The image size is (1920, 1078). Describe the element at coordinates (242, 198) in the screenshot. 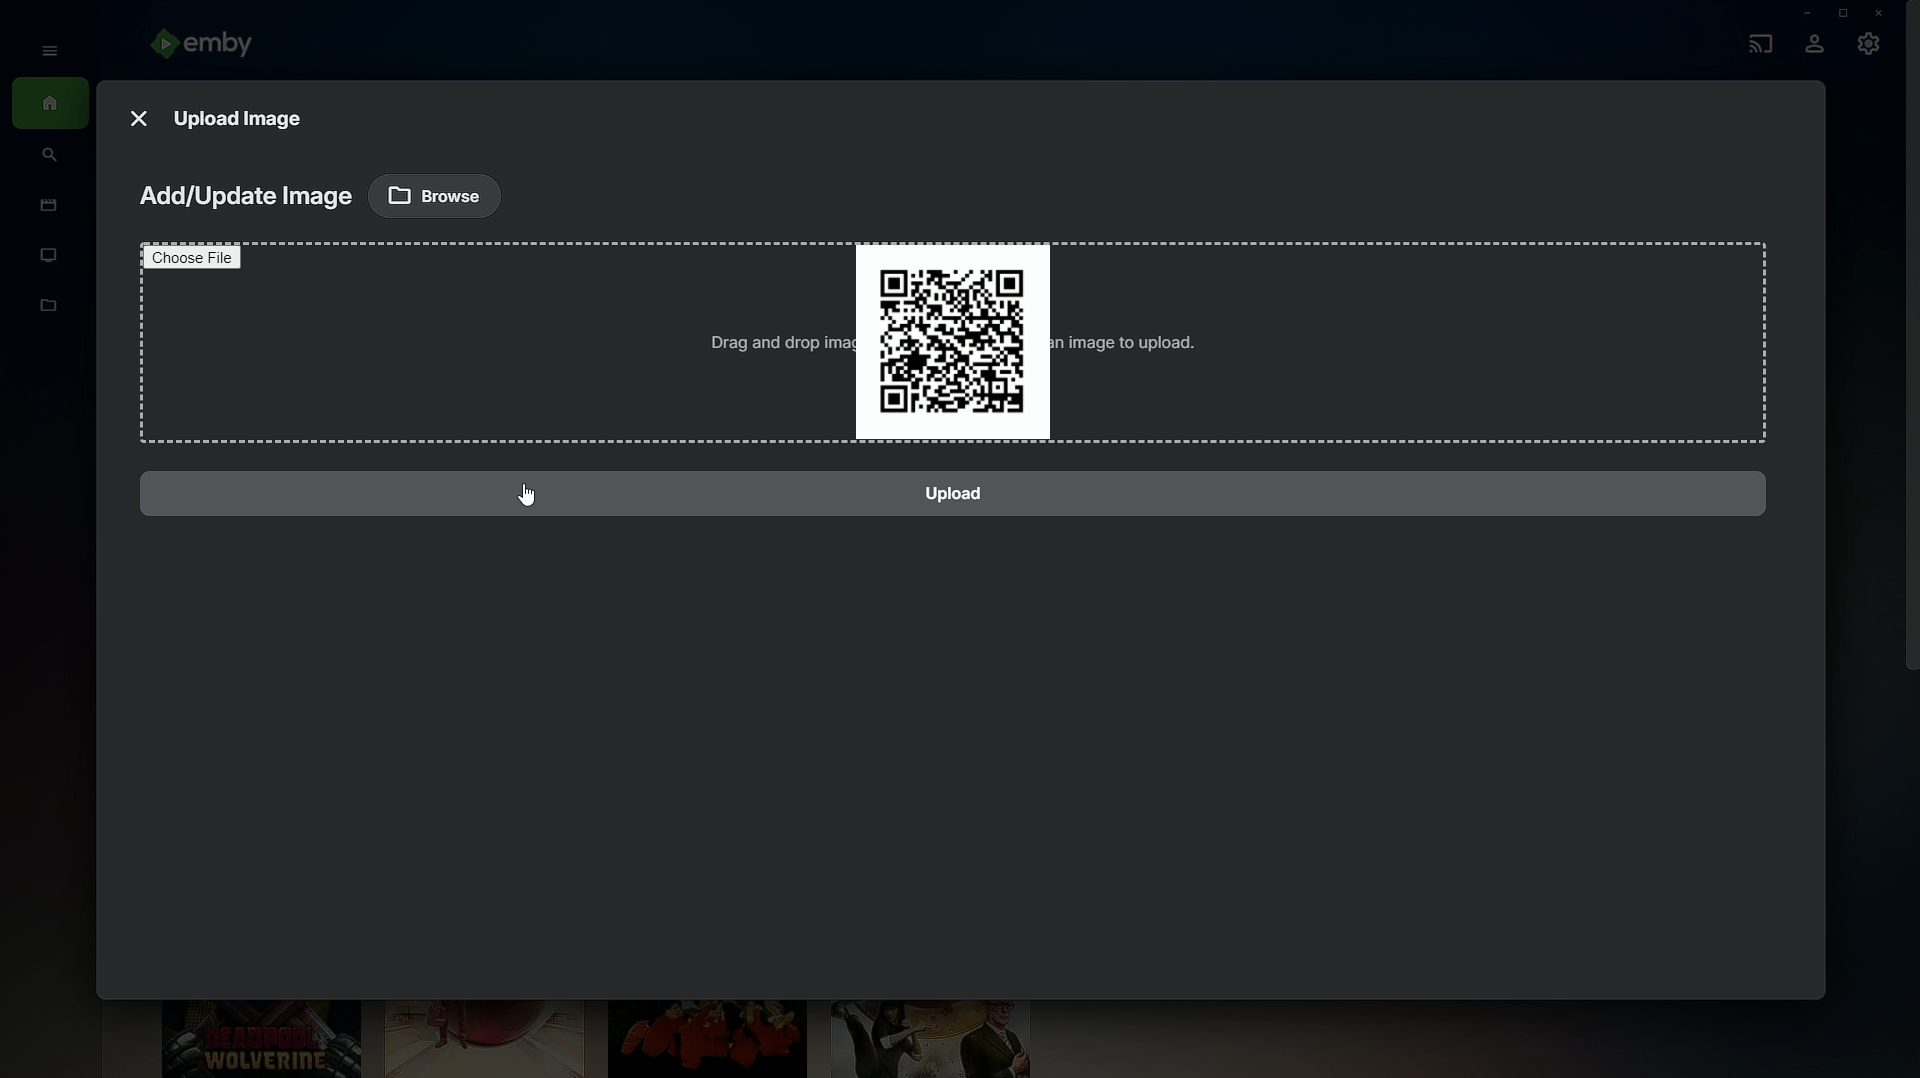

I see `Add/Update Image` at that location.